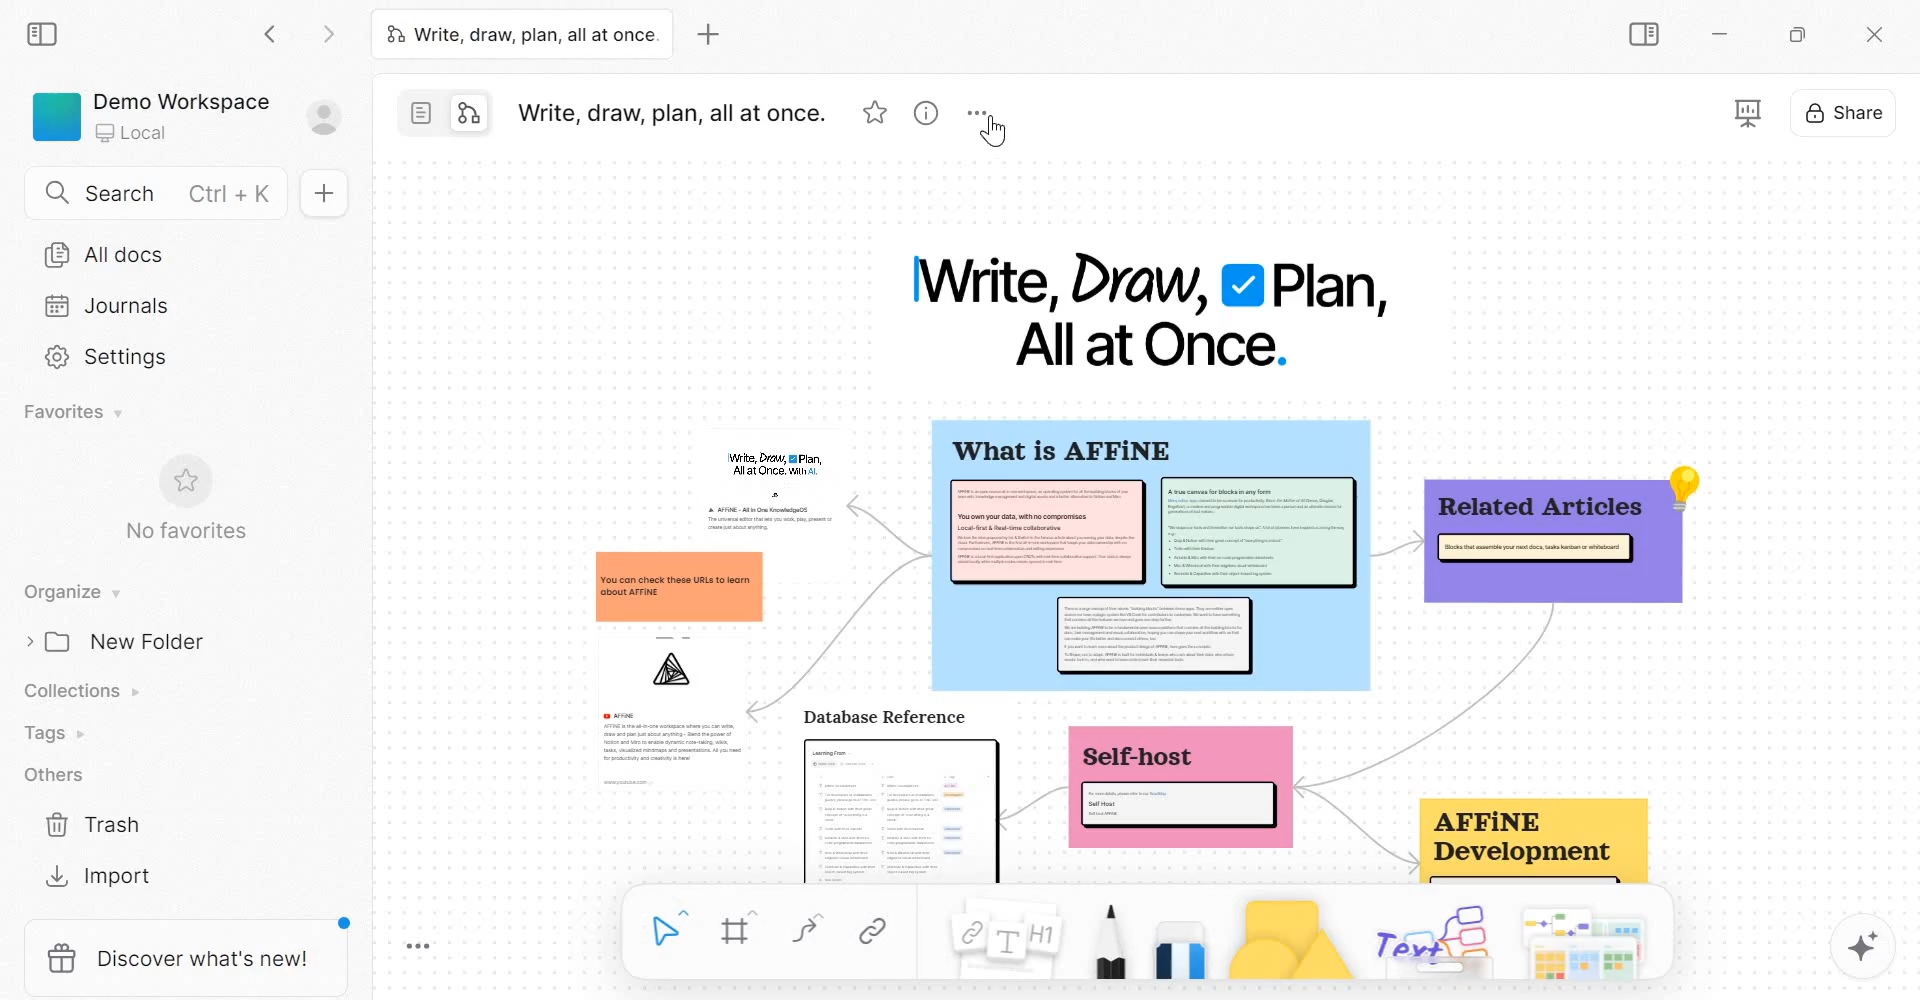 This screenshot has height=1000, width=1920. I want to click on page mode, so click(421, 112).